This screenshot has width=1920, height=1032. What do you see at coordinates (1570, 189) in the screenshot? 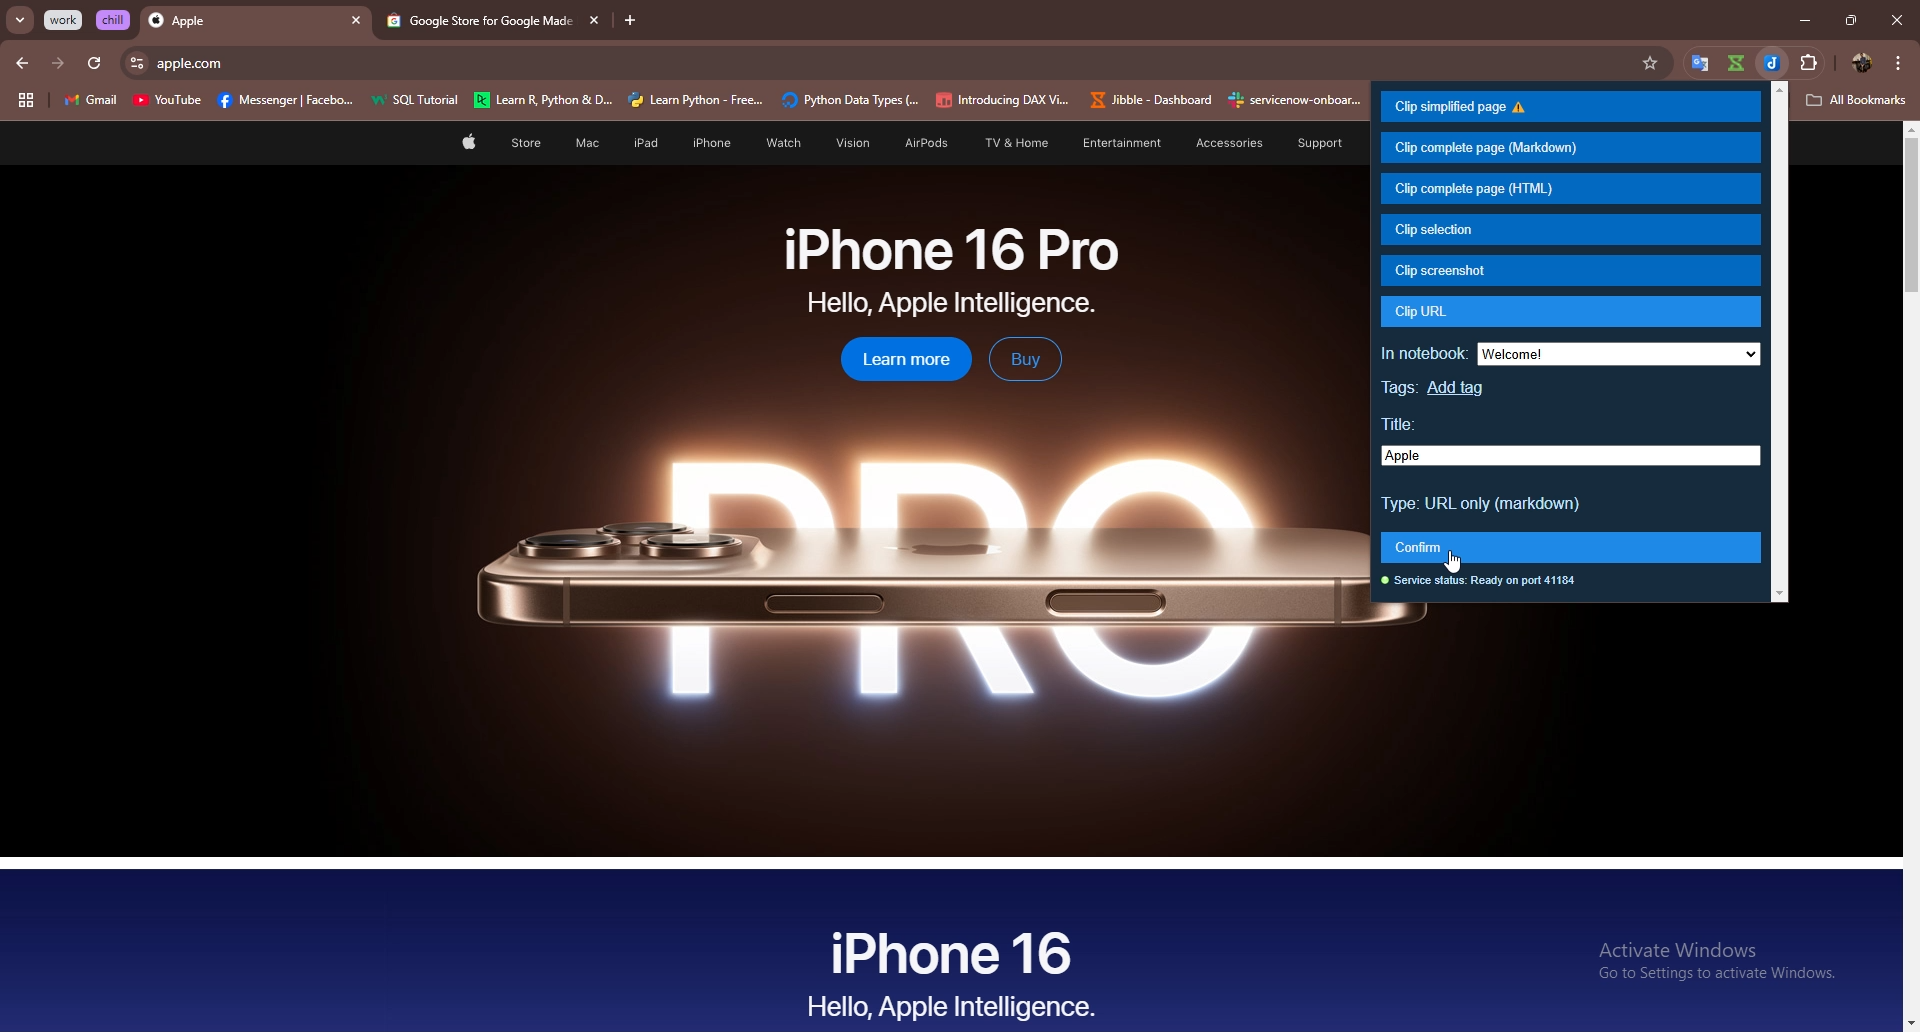
I see `clip complete page (html)` at bounding box center [1570, 189].